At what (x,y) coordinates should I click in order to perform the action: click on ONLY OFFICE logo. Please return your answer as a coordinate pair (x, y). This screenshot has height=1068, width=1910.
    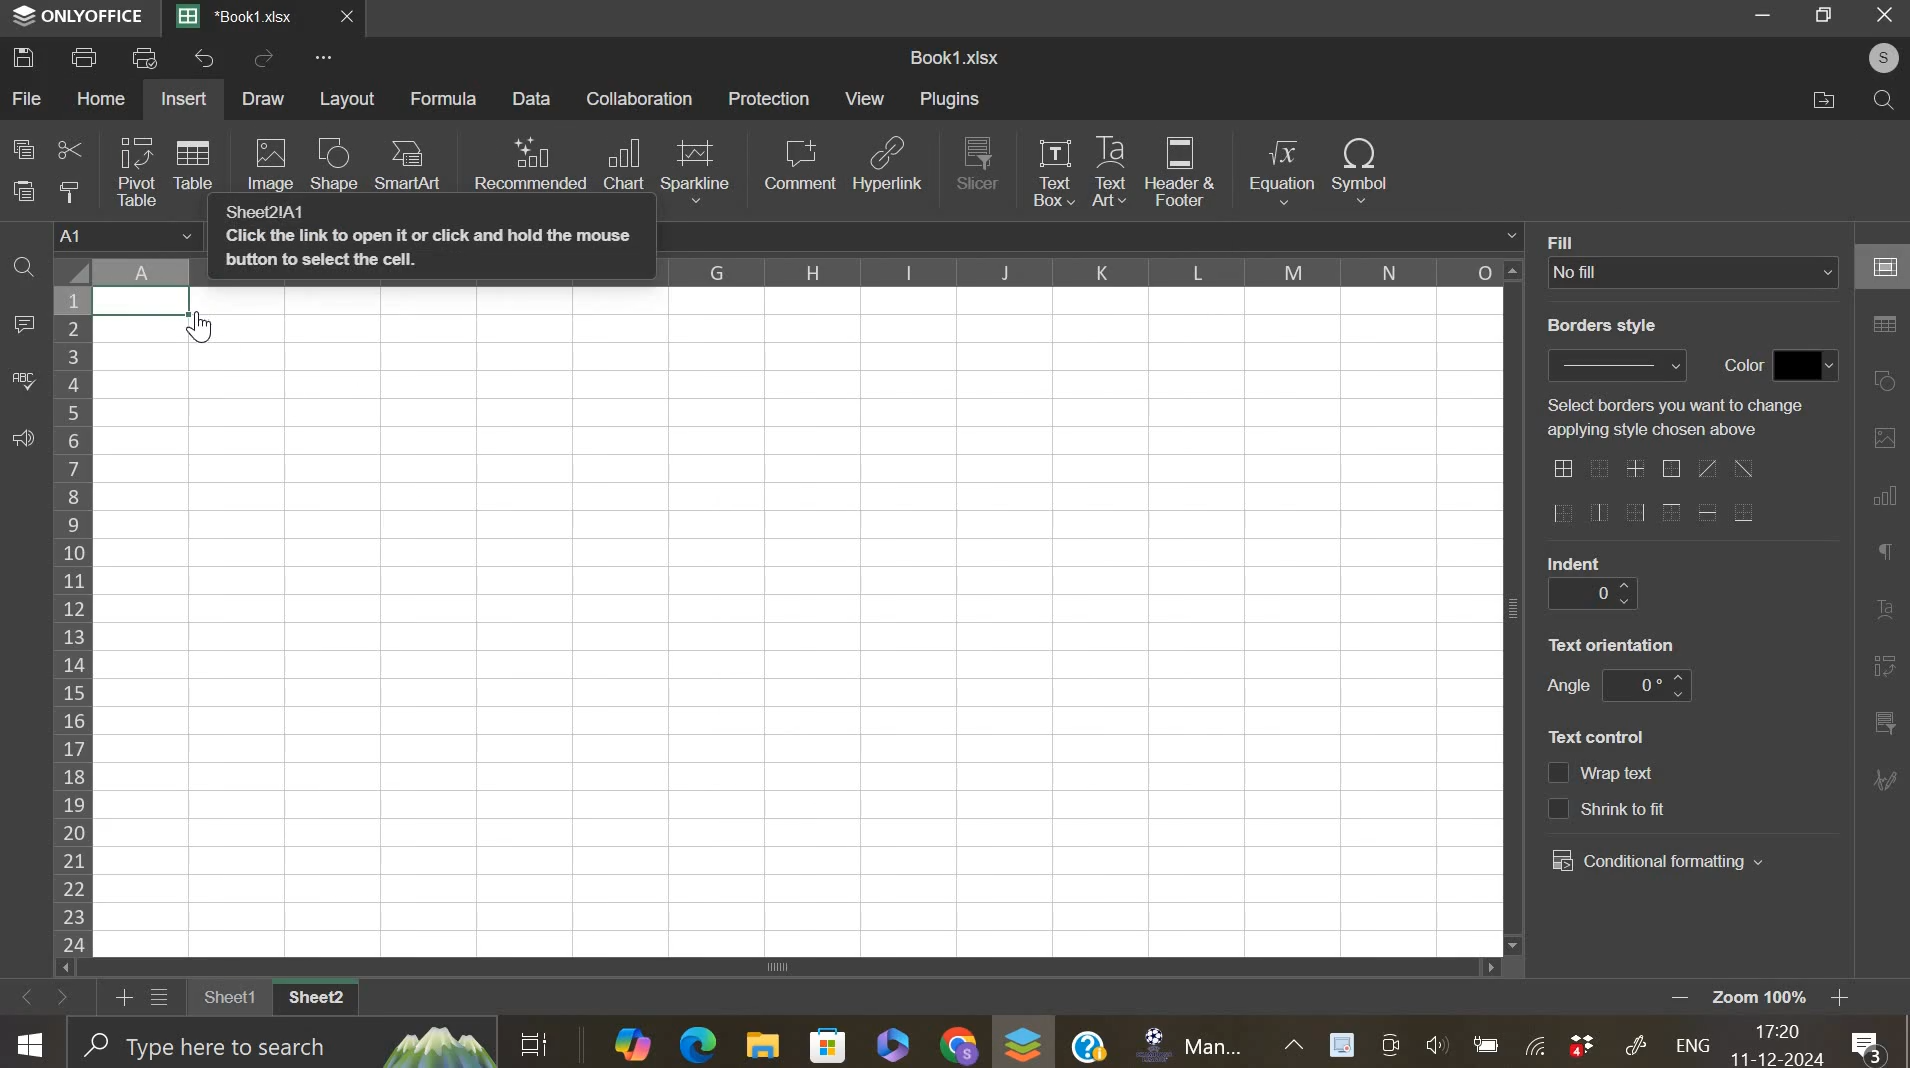
    Looking at the image, I should click on (79, 15).